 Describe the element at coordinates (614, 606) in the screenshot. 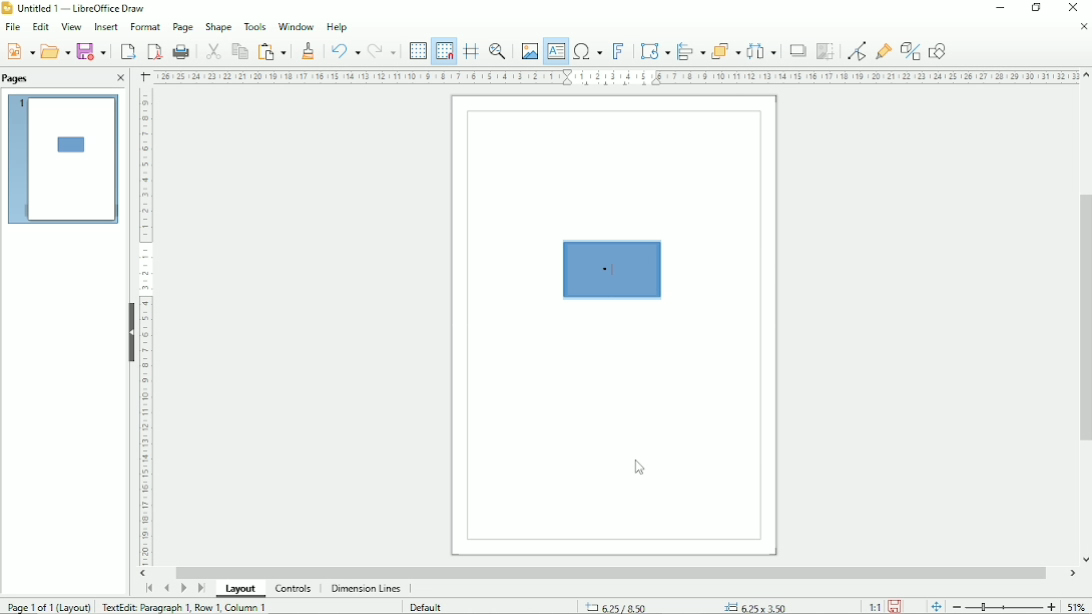

I see `6.25x8.50` at that location.